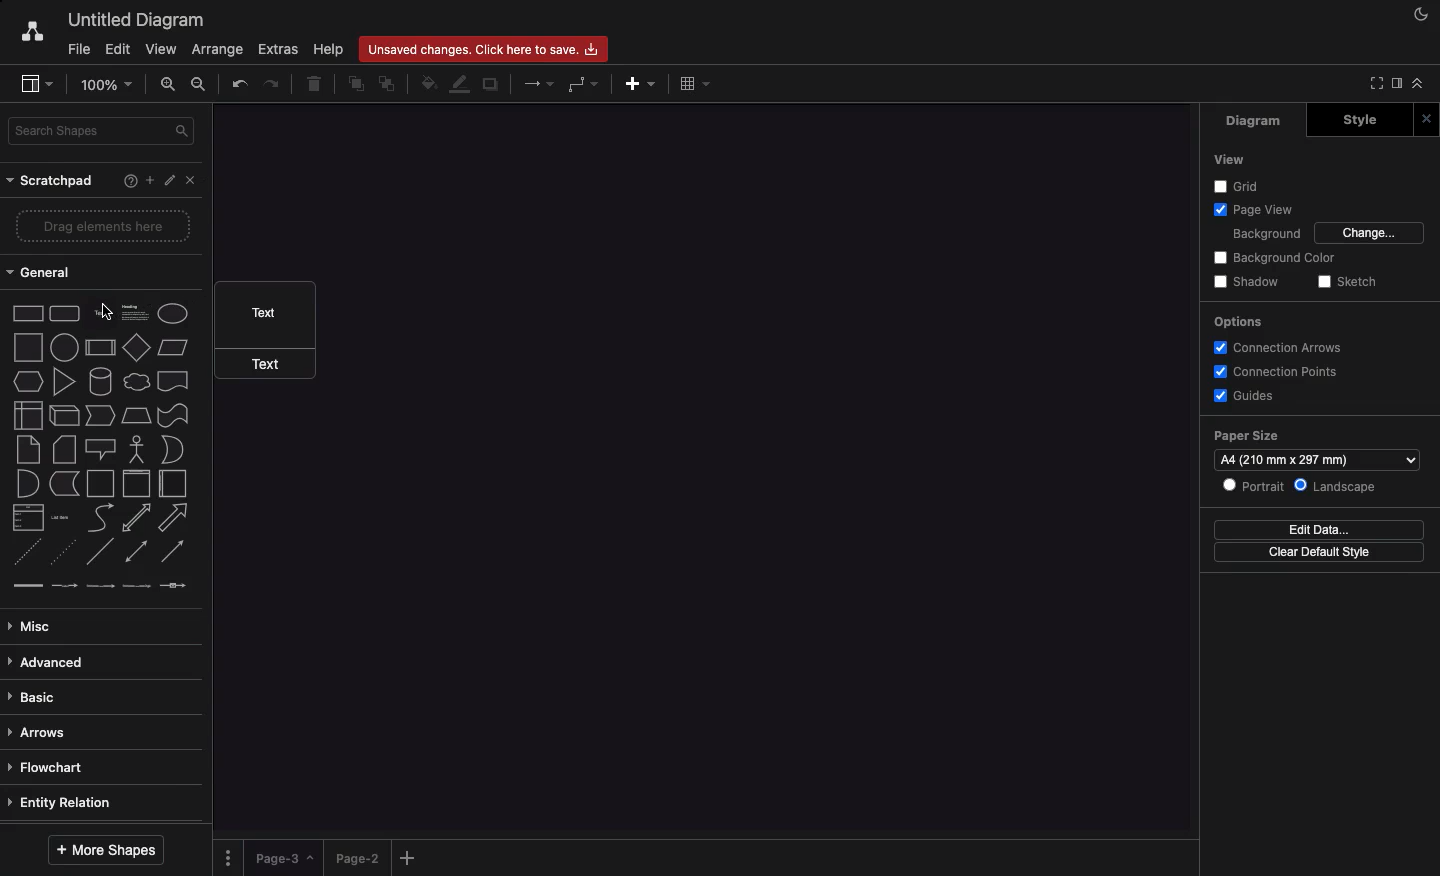 Image resolution: width=1440 pixels, height=876 pixels. I want to click on internal storage, so click(29, 415).